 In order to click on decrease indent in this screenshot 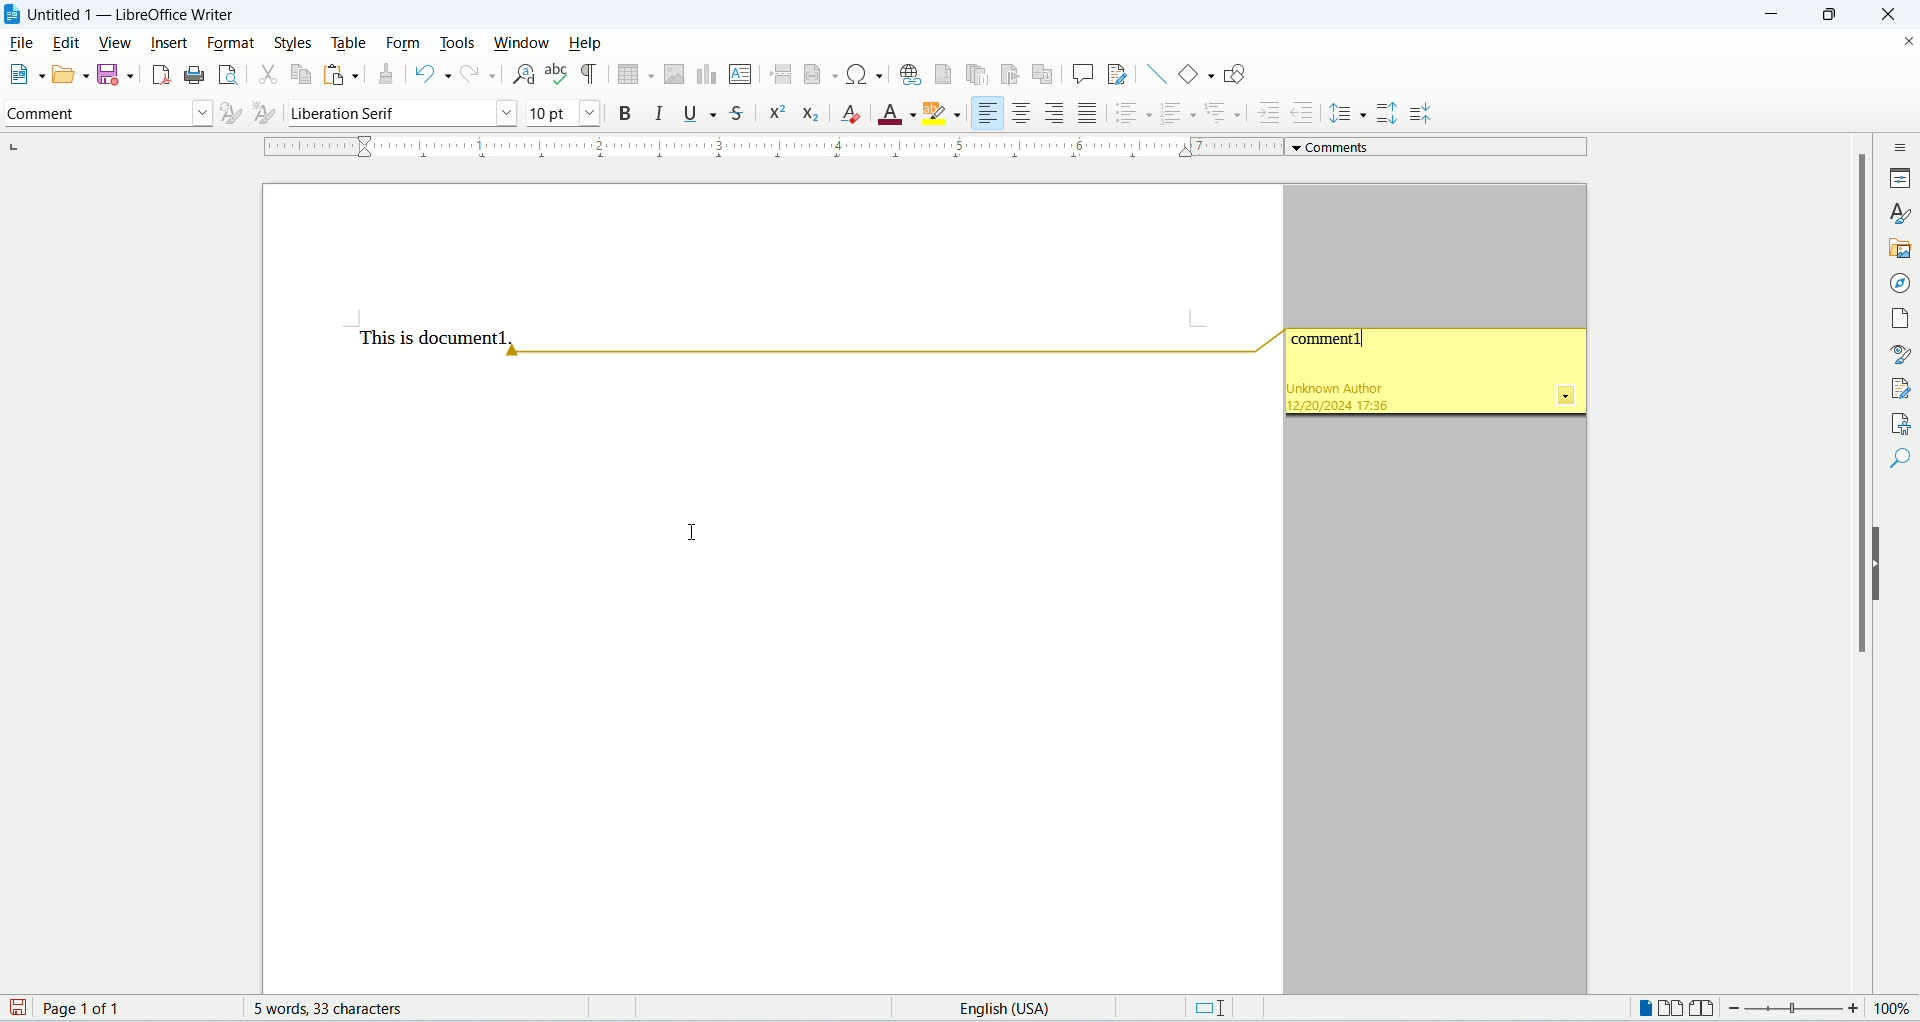, I will do `click(1308, 112)`.